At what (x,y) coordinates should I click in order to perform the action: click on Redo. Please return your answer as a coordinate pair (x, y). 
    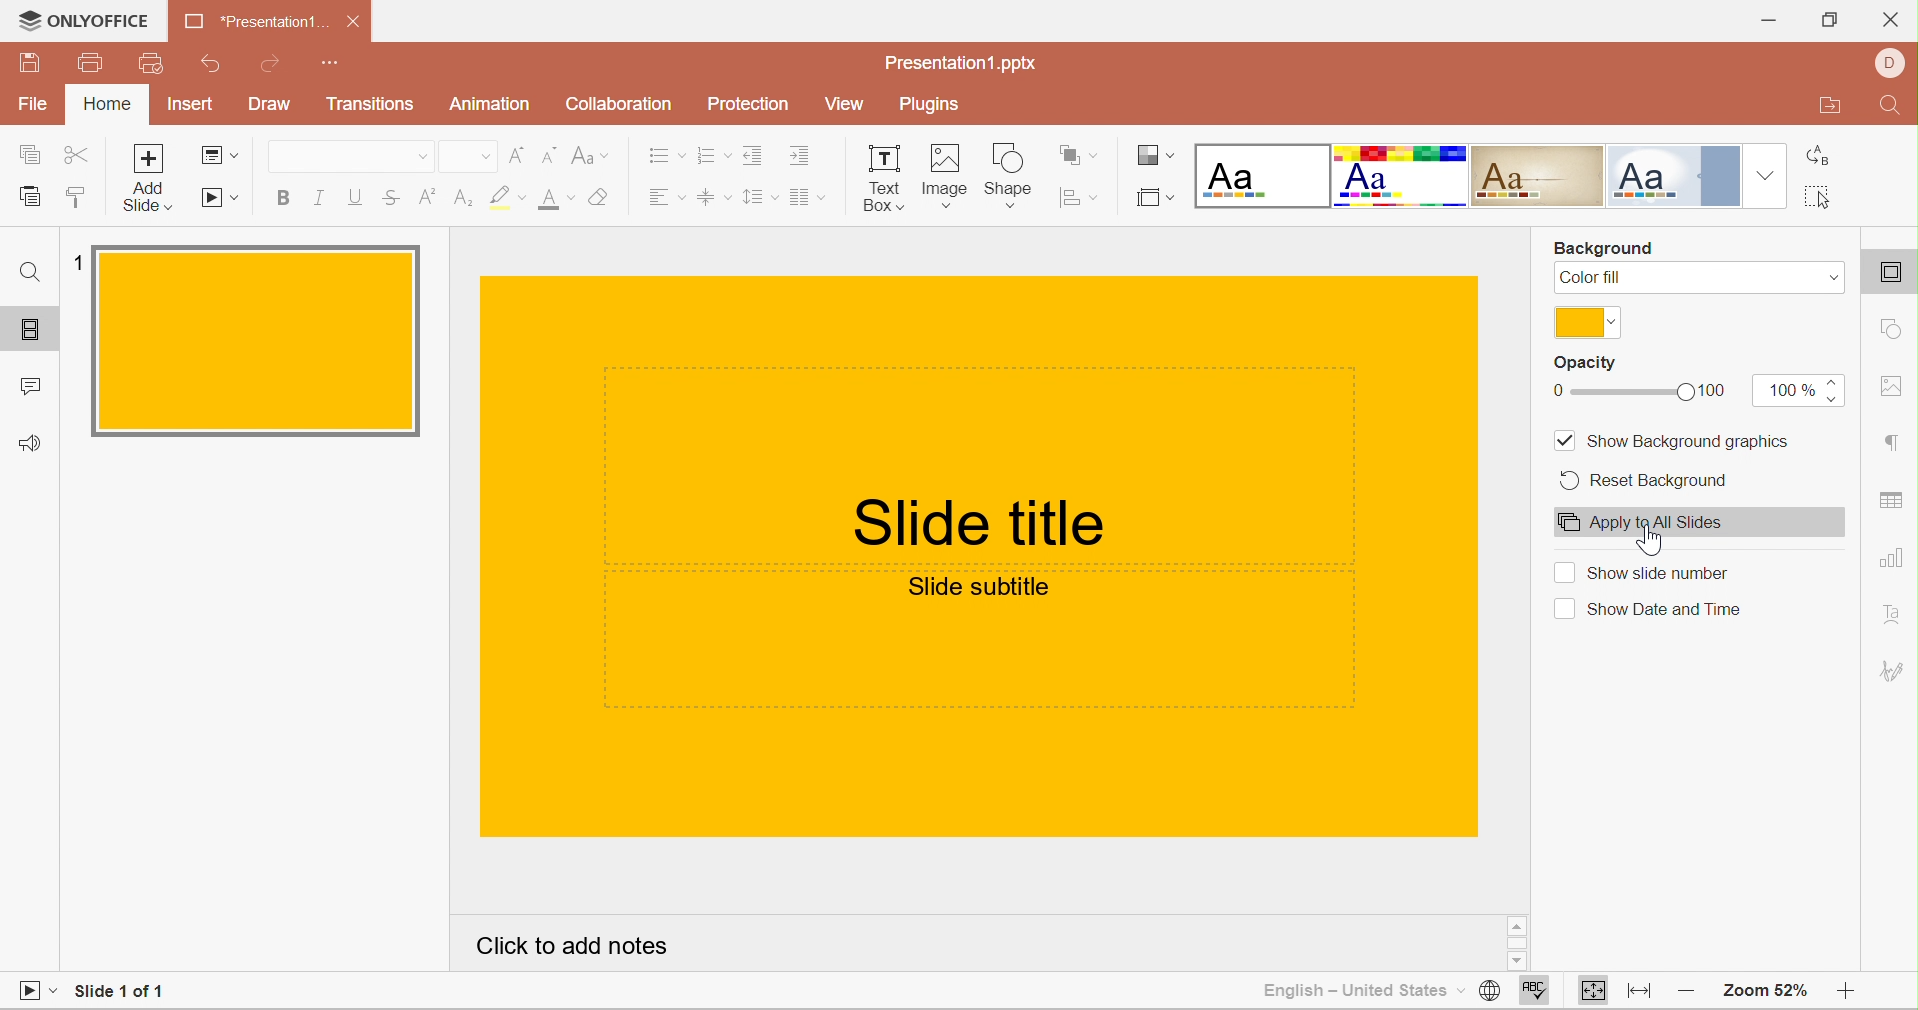
    Looking at the image, I should click on (274, 65).